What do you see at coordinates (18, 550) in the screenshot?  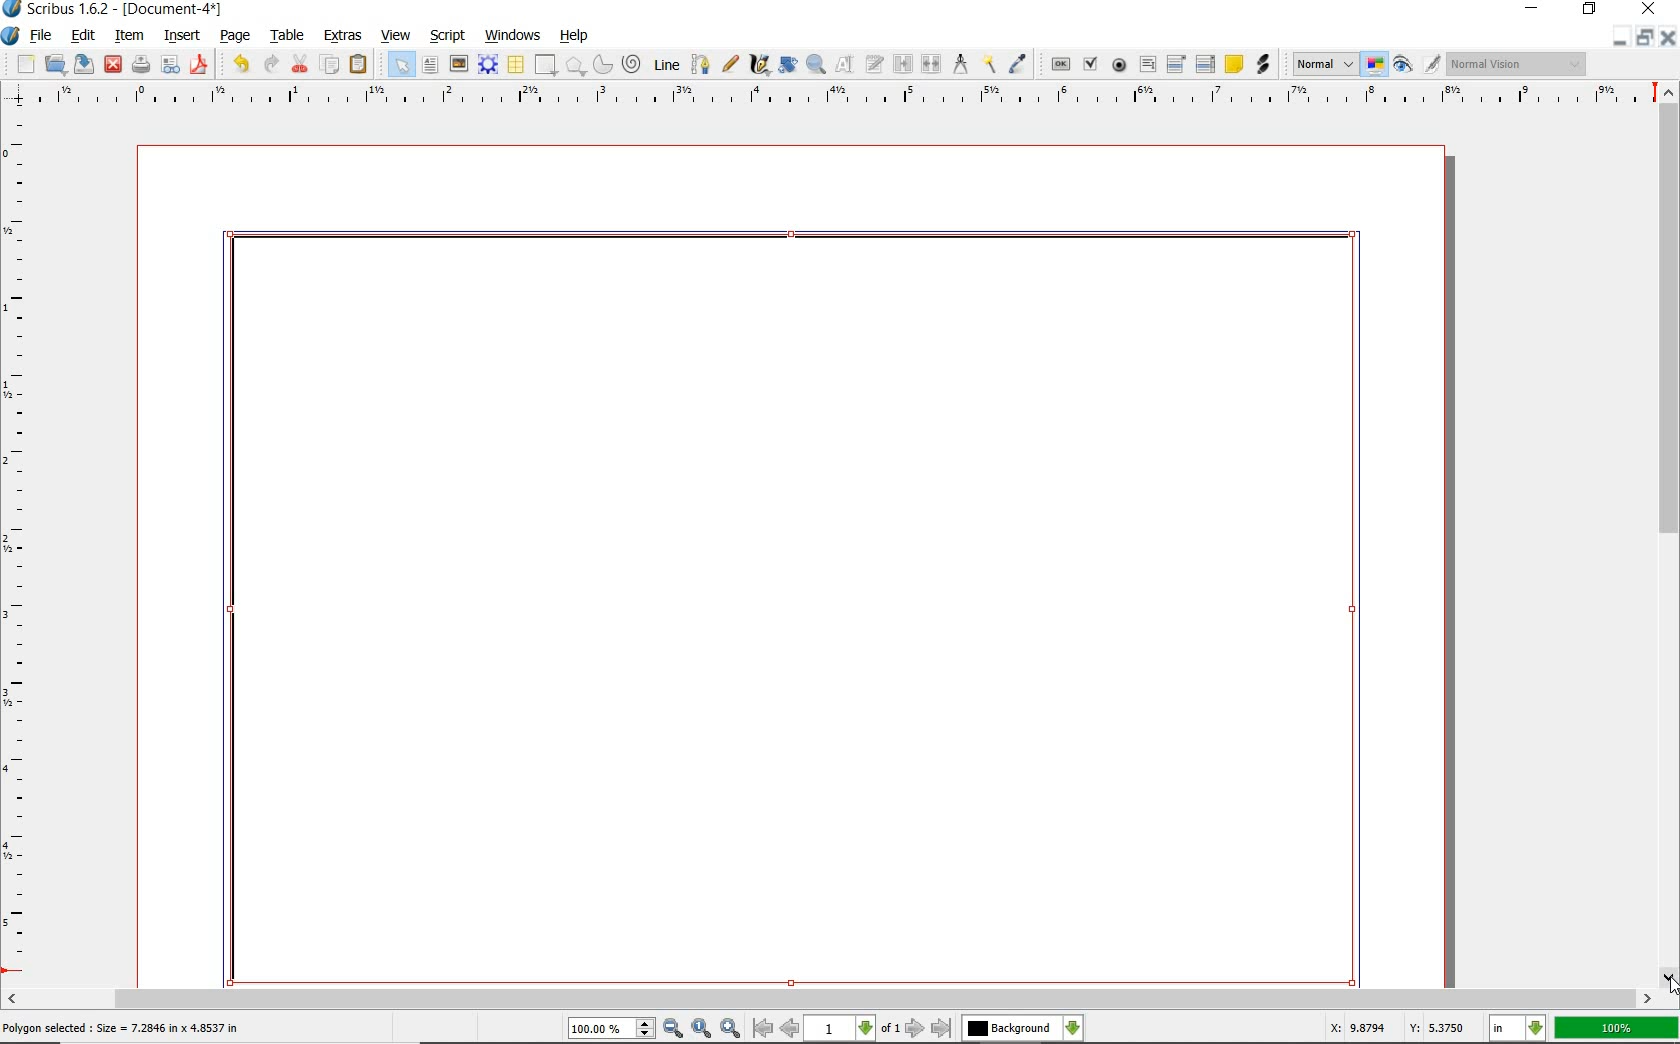 I see `ruler` at bounding box center [18, 550].